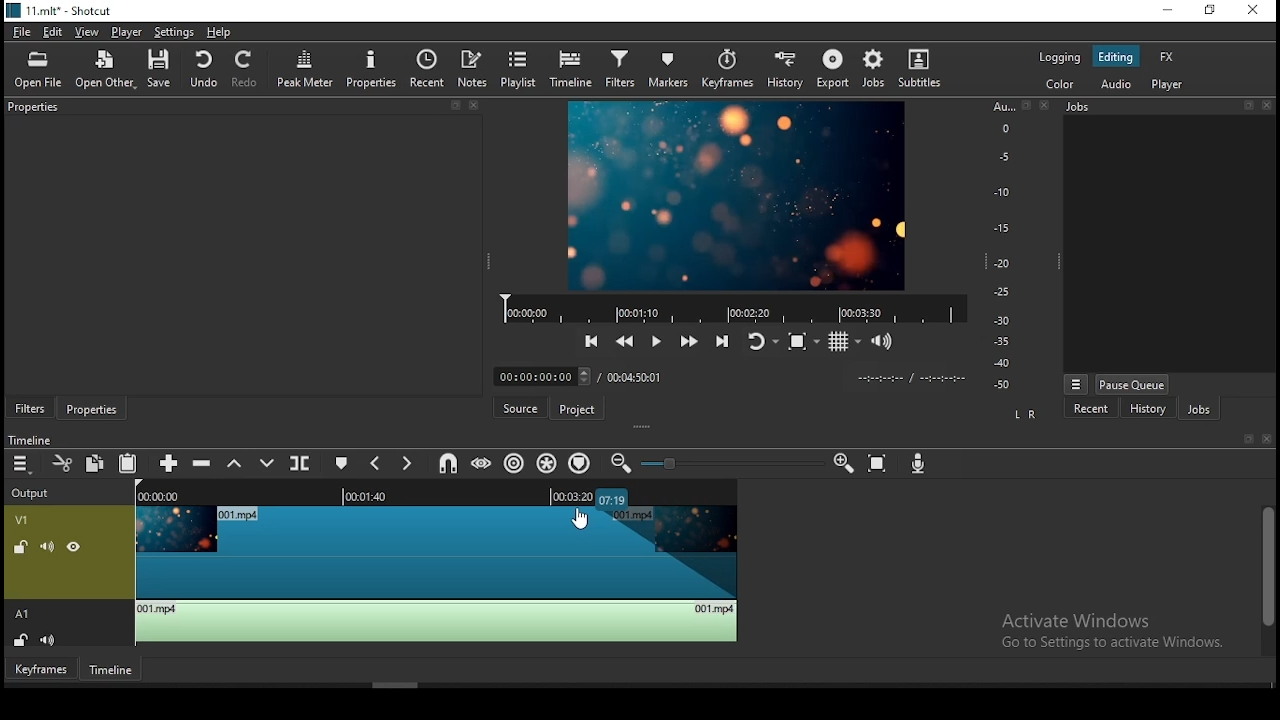  I want to click on jobs, so click(880, 69).